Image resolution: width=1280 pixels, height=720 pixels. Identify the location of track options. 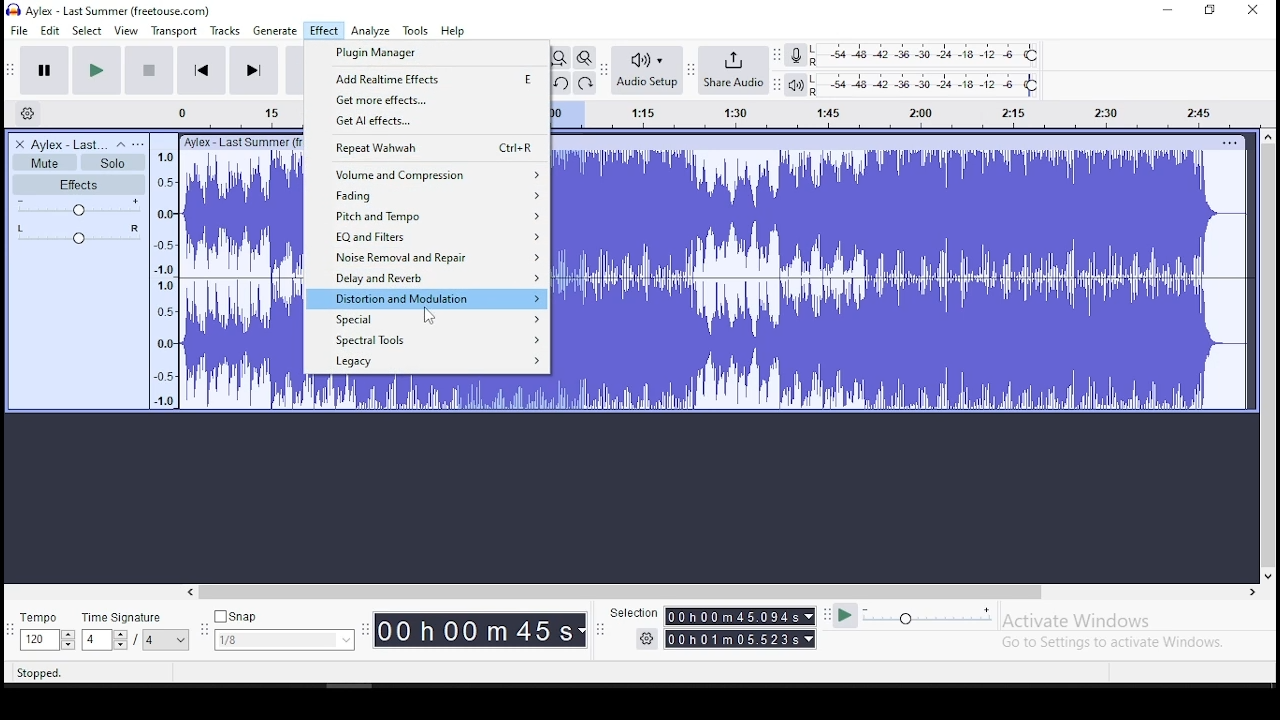
(1229, 143).